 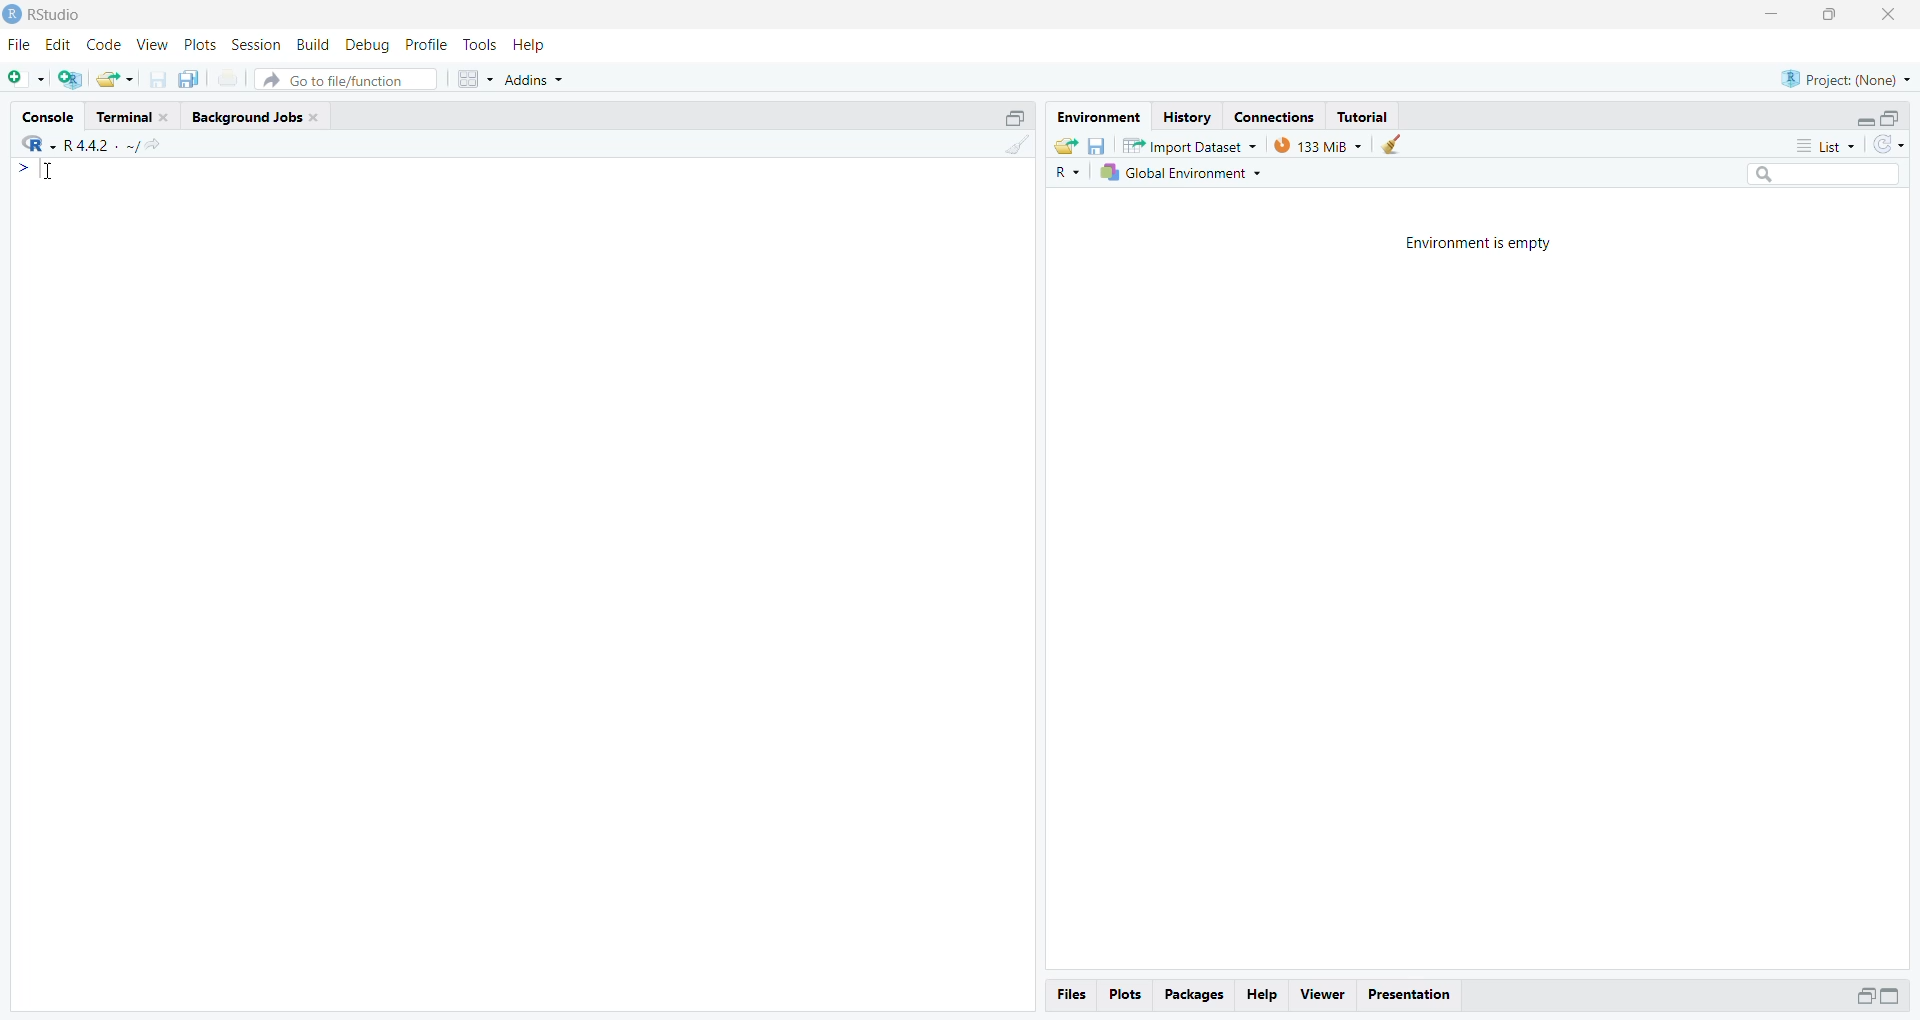 What do you see at coordinates (191, 80) in the screenshot?
I see `Save all open documents (CTRL + ALT + S)` at bounding box center [191, 80].